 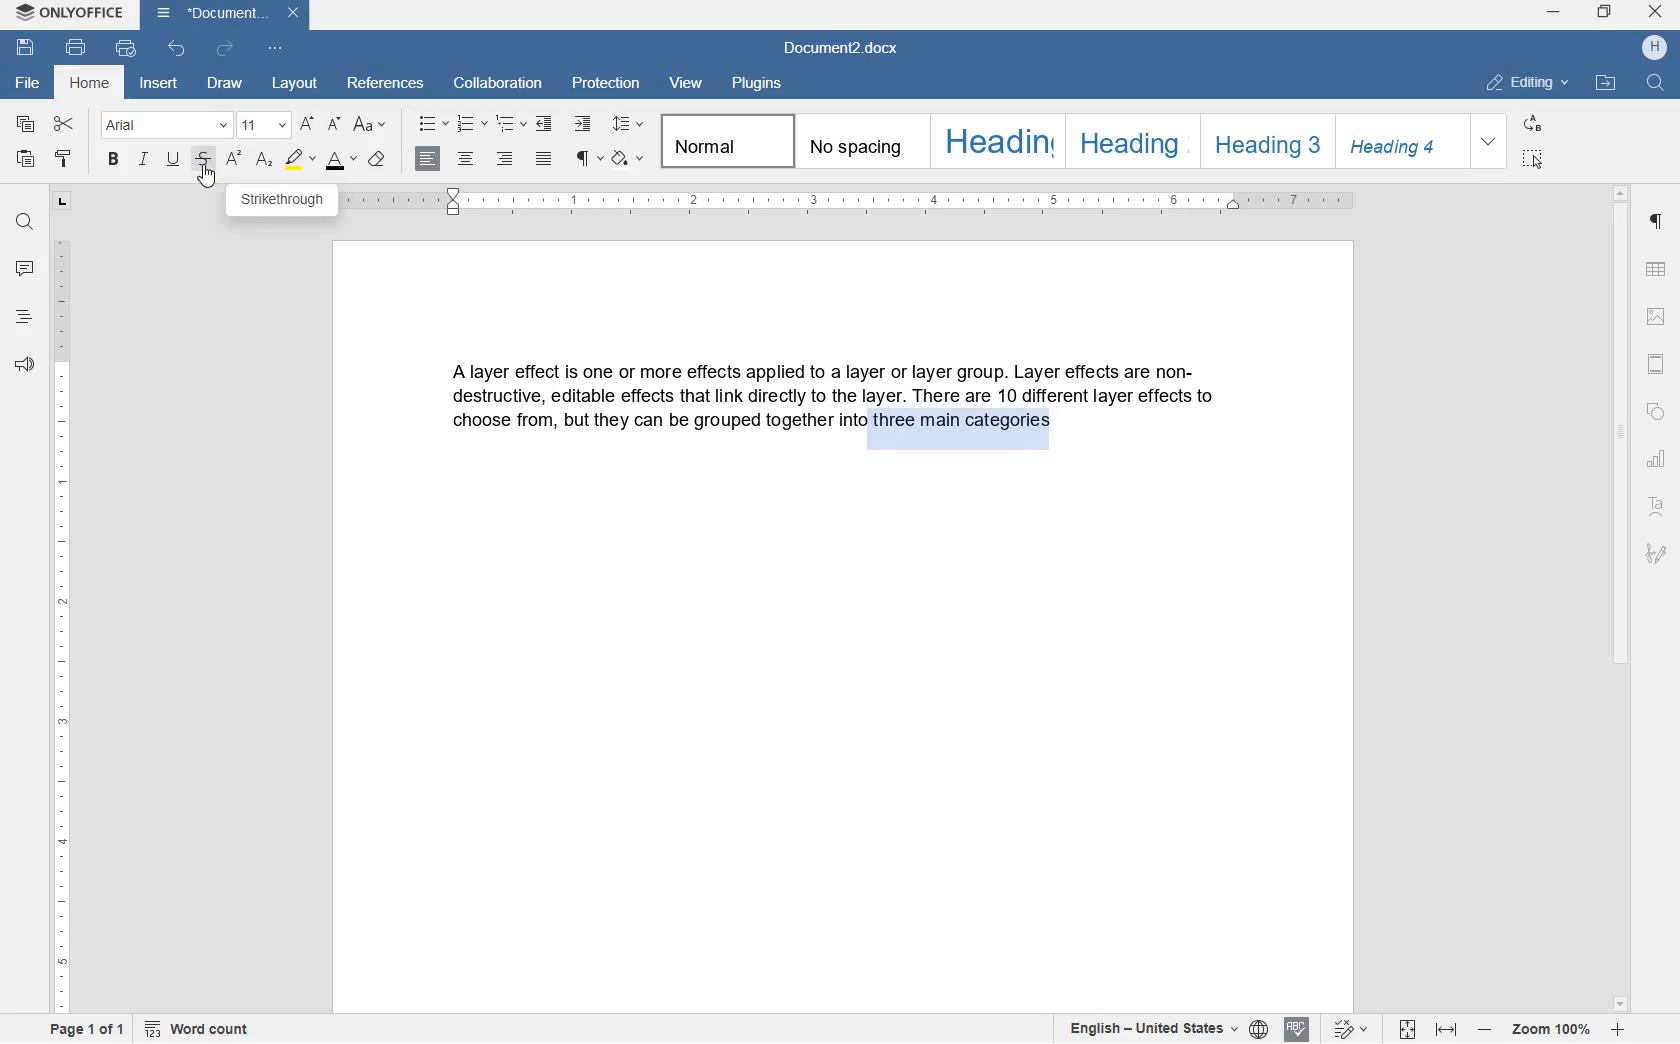 What do you see at coordinates (24, 47) in the screenshot?
I see `save` at bounding box center [24, 47].